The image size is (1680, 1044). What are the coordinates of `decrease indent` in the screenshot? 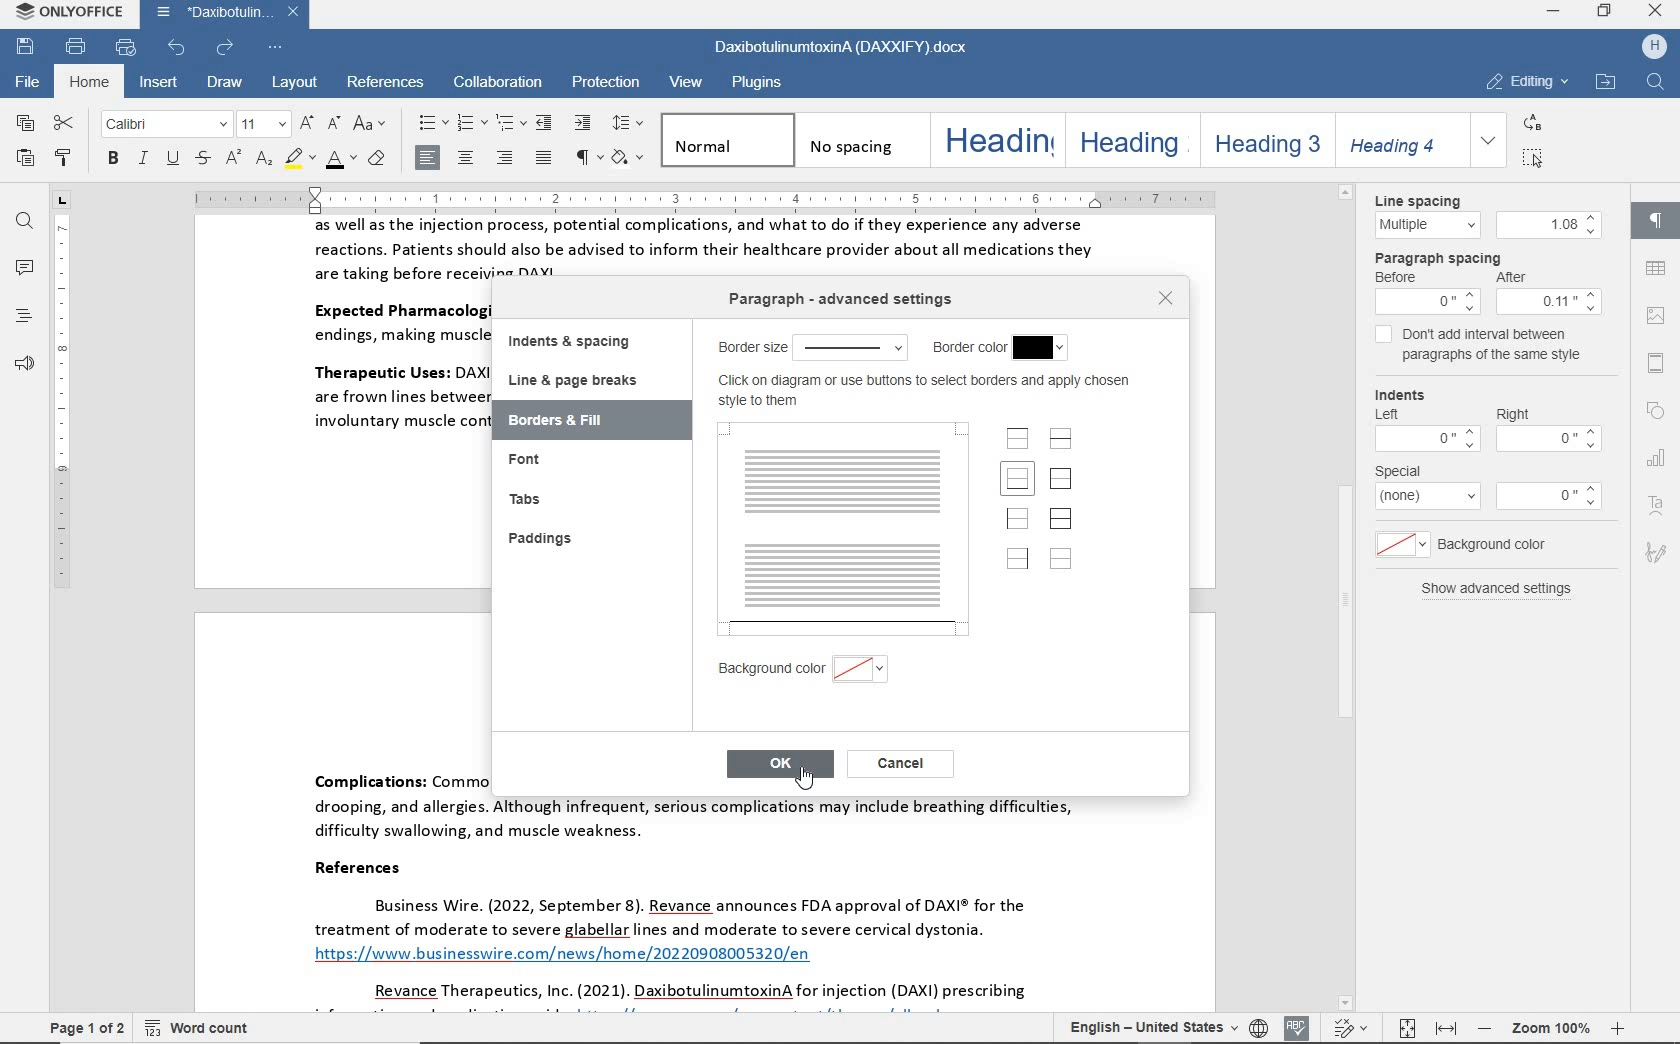 It's located at (547, 122).